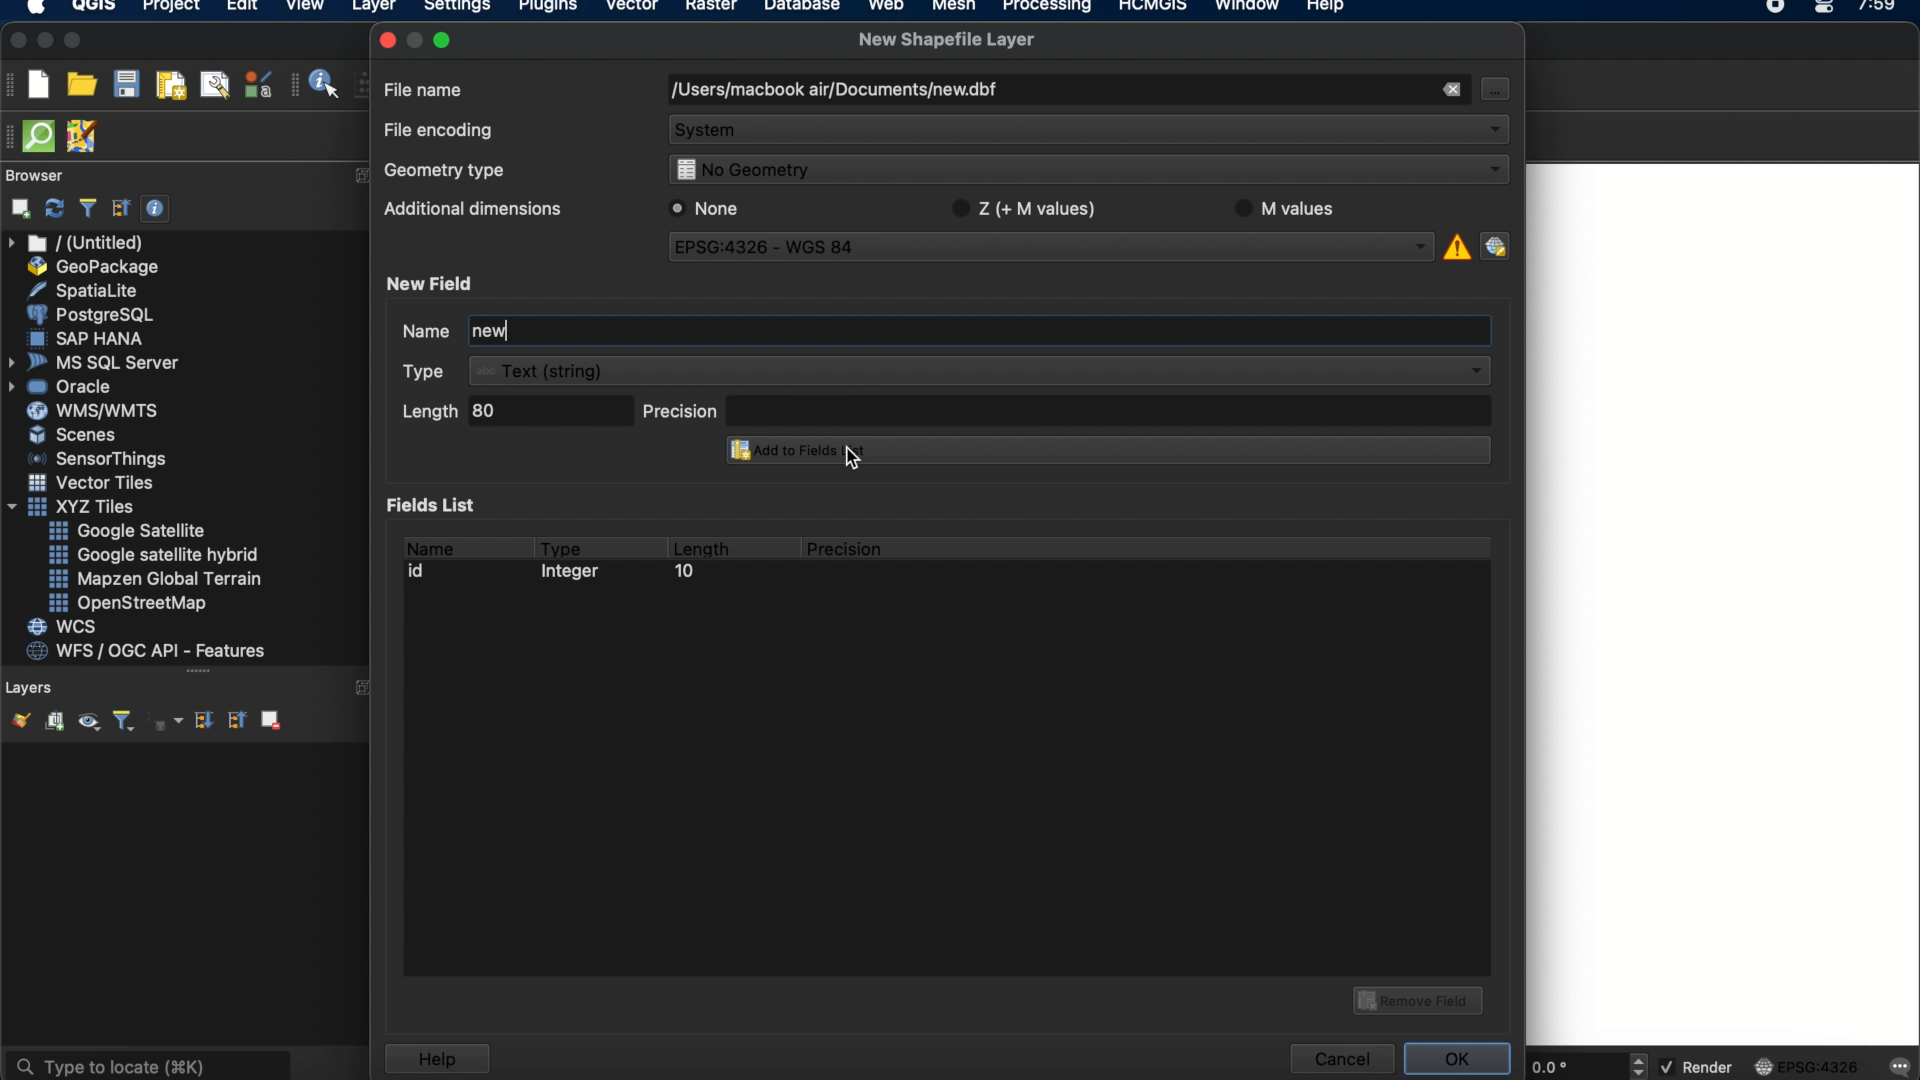  I want to click on remove, so click(1450, 90).